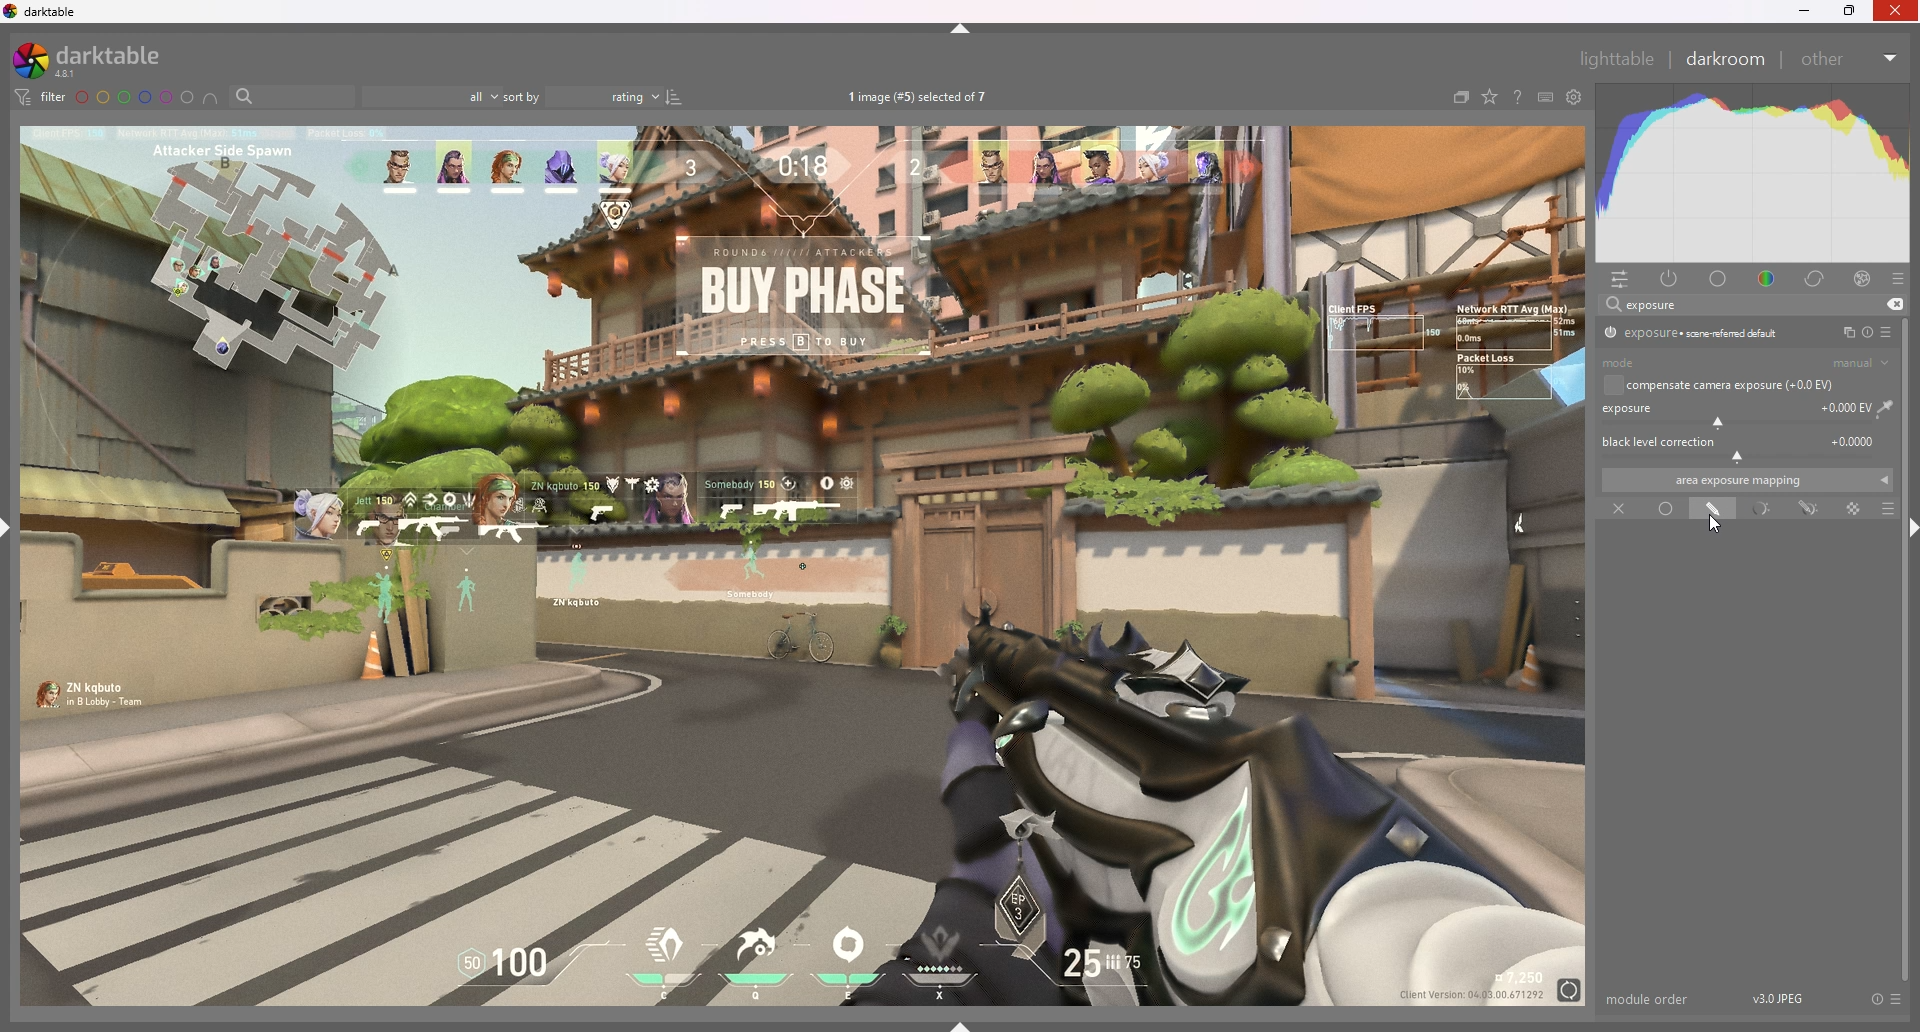 Image resolution: width=1920 pixels, height=1032 pixels. I want to click on cursor, so click(1714, 531).